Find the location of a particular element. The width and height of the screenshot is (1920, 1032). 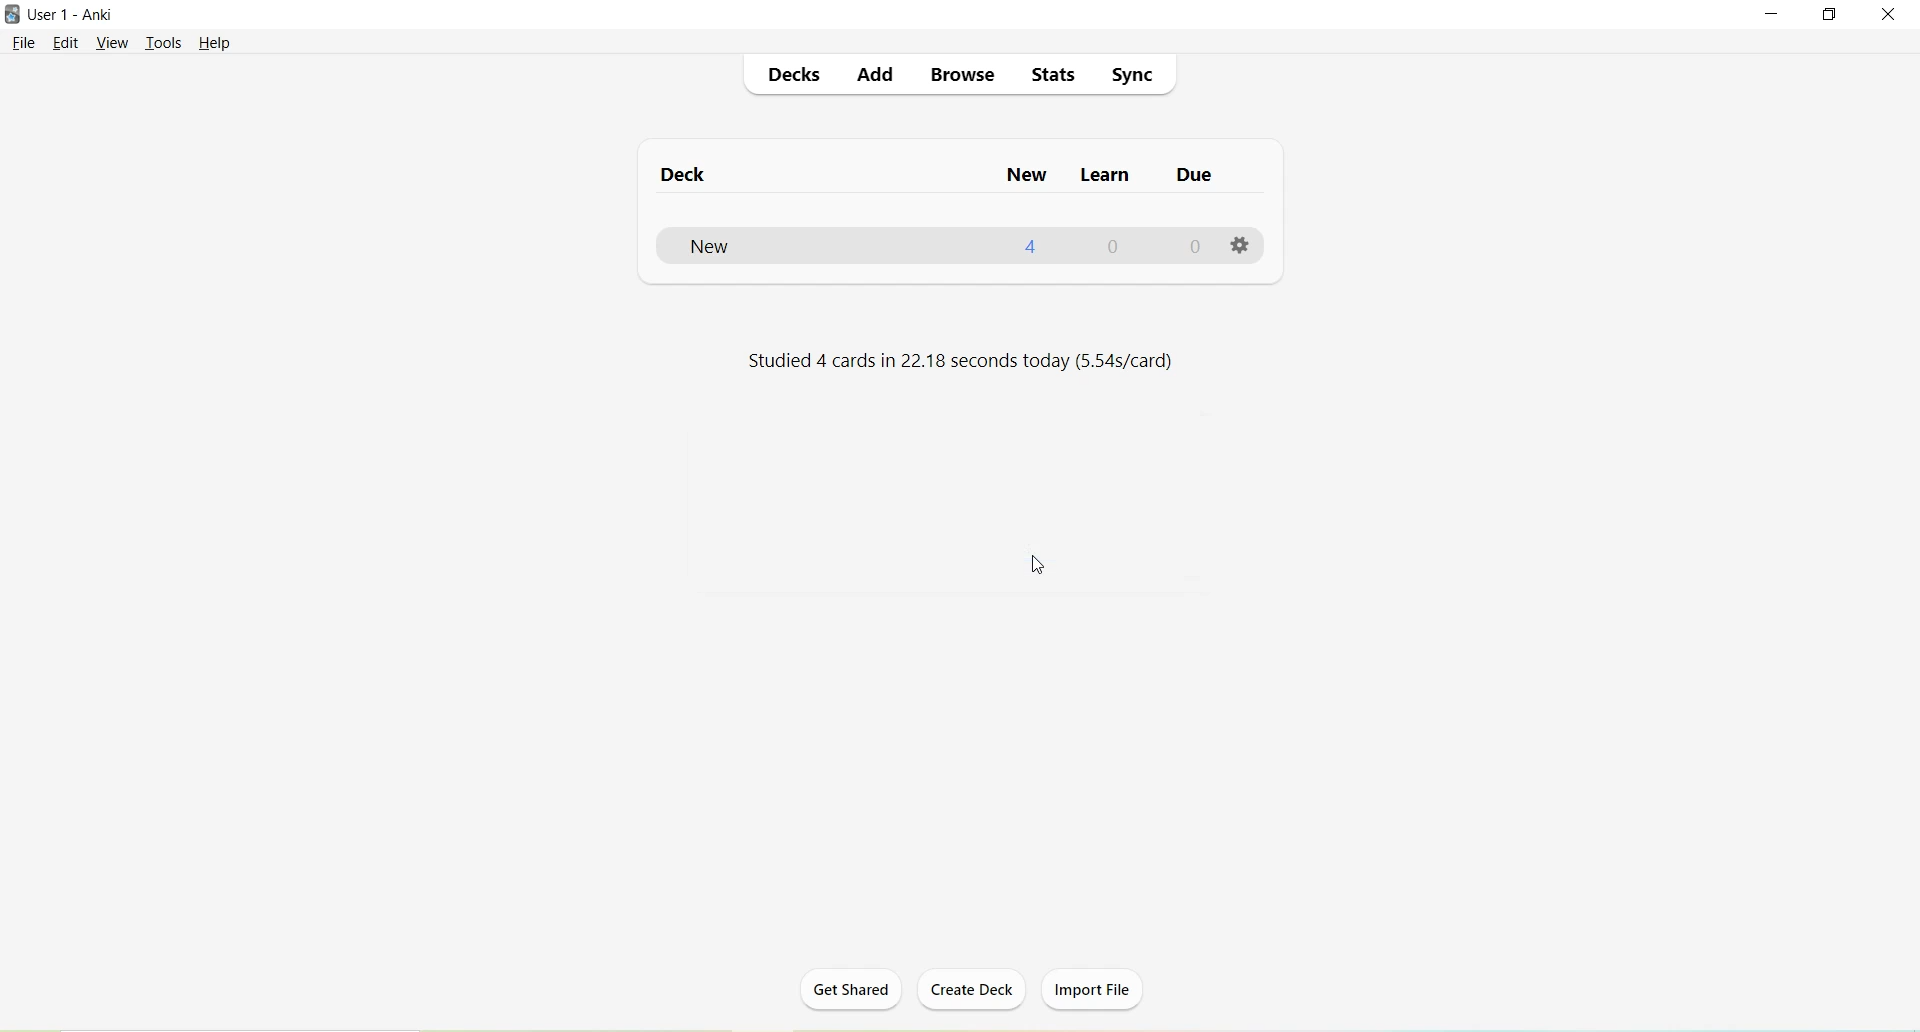

View is located at coordinates (111, 43).